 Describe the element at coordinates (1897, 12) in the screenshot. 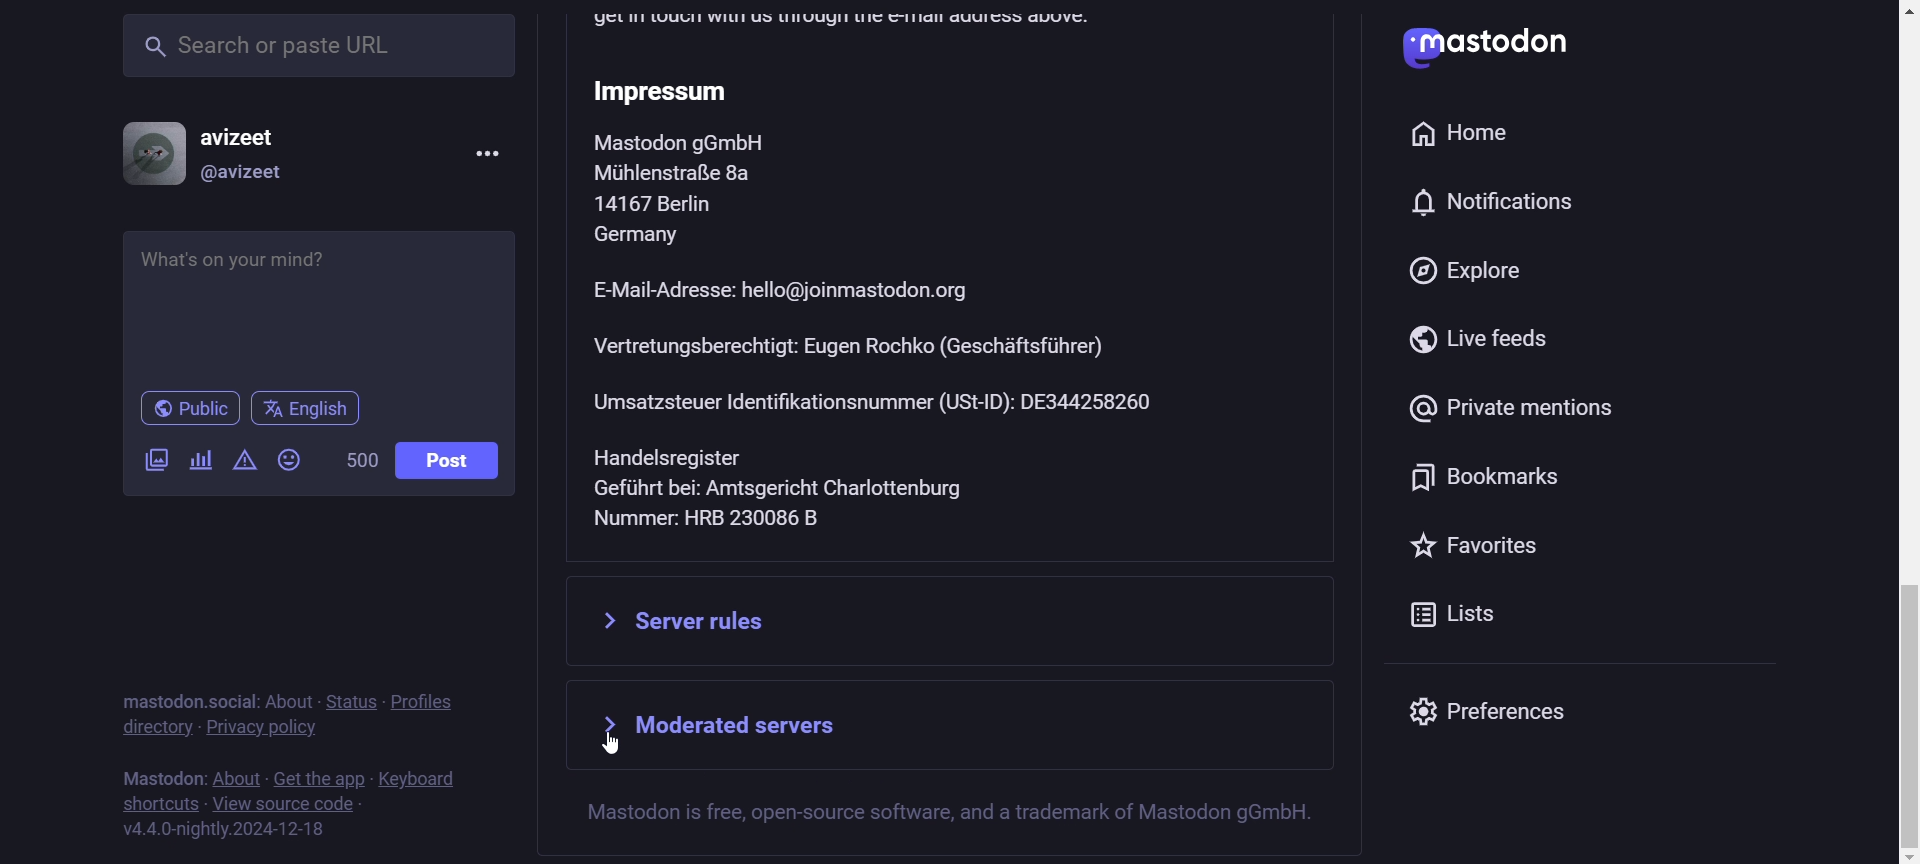

I see `Scroll Up` at that location.